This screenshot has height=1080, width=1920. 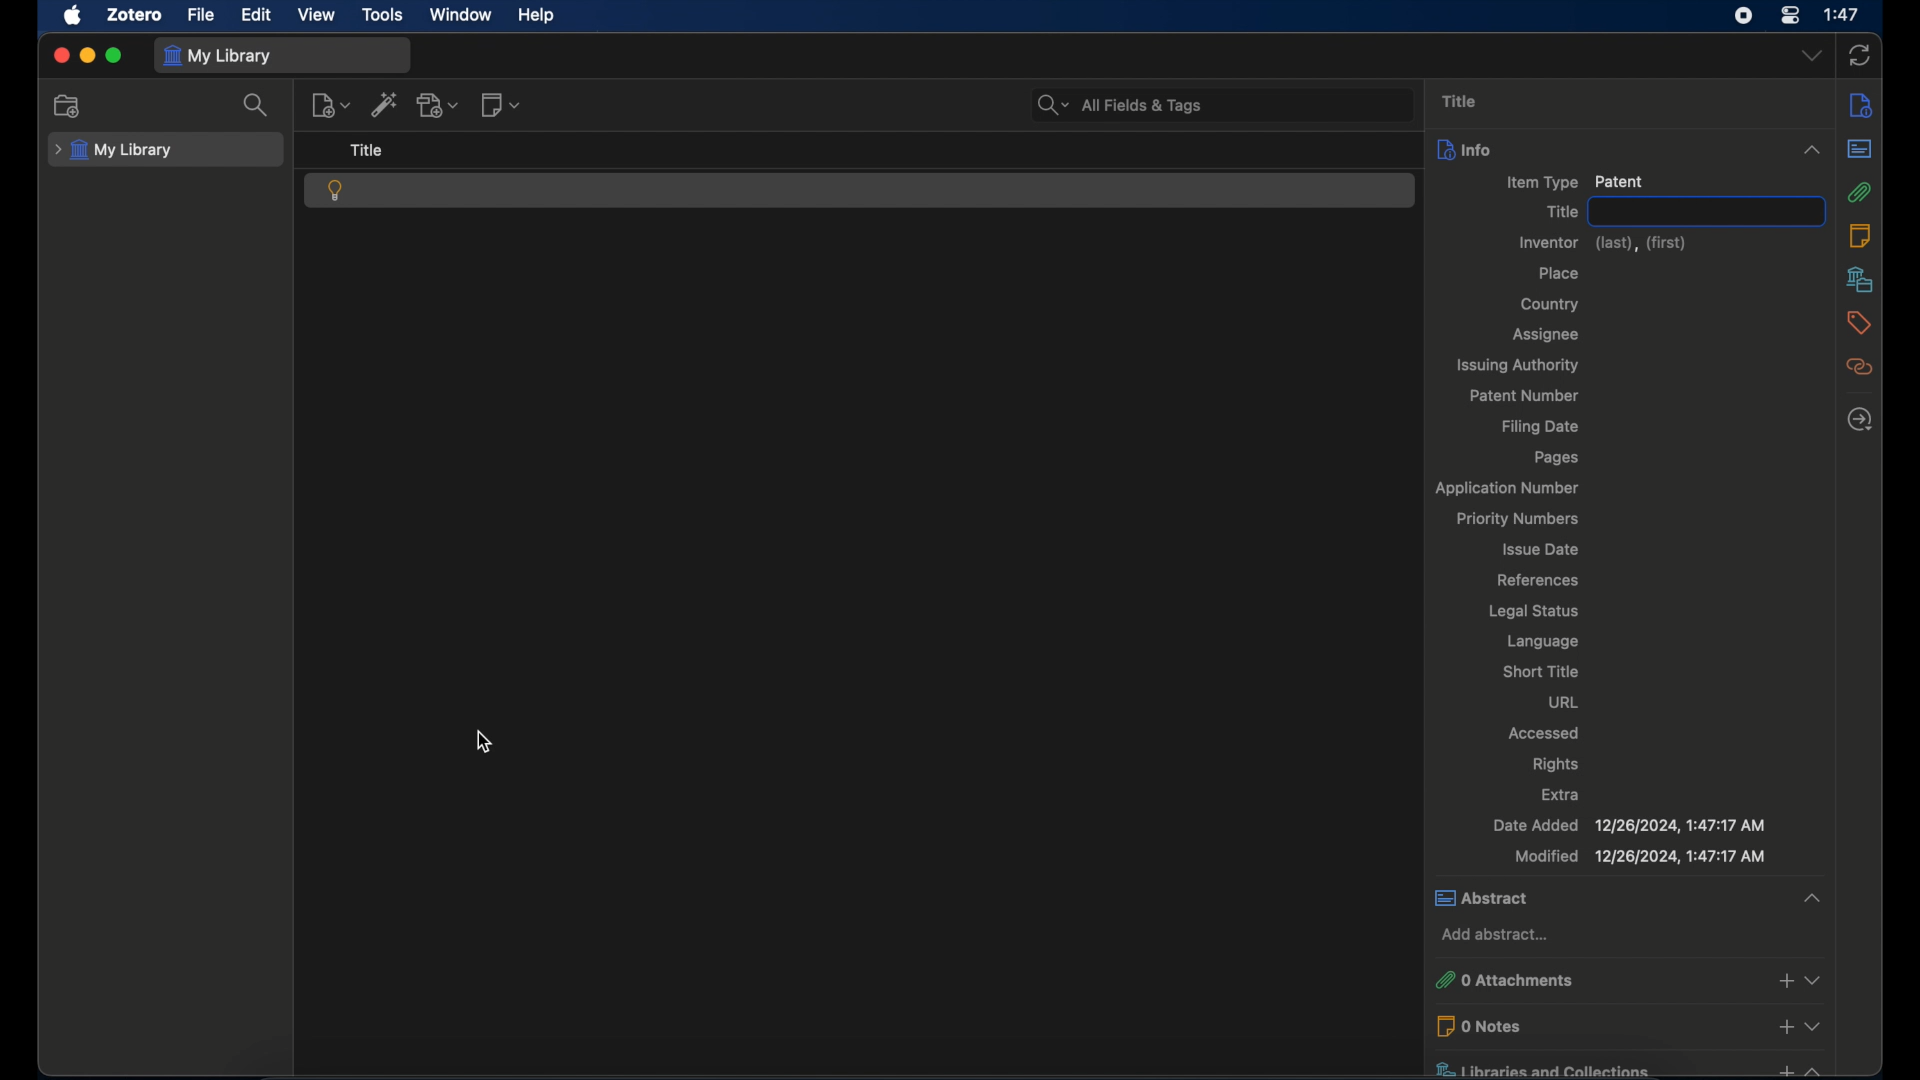 I want to click on sync, so click(x=1861, y=57).